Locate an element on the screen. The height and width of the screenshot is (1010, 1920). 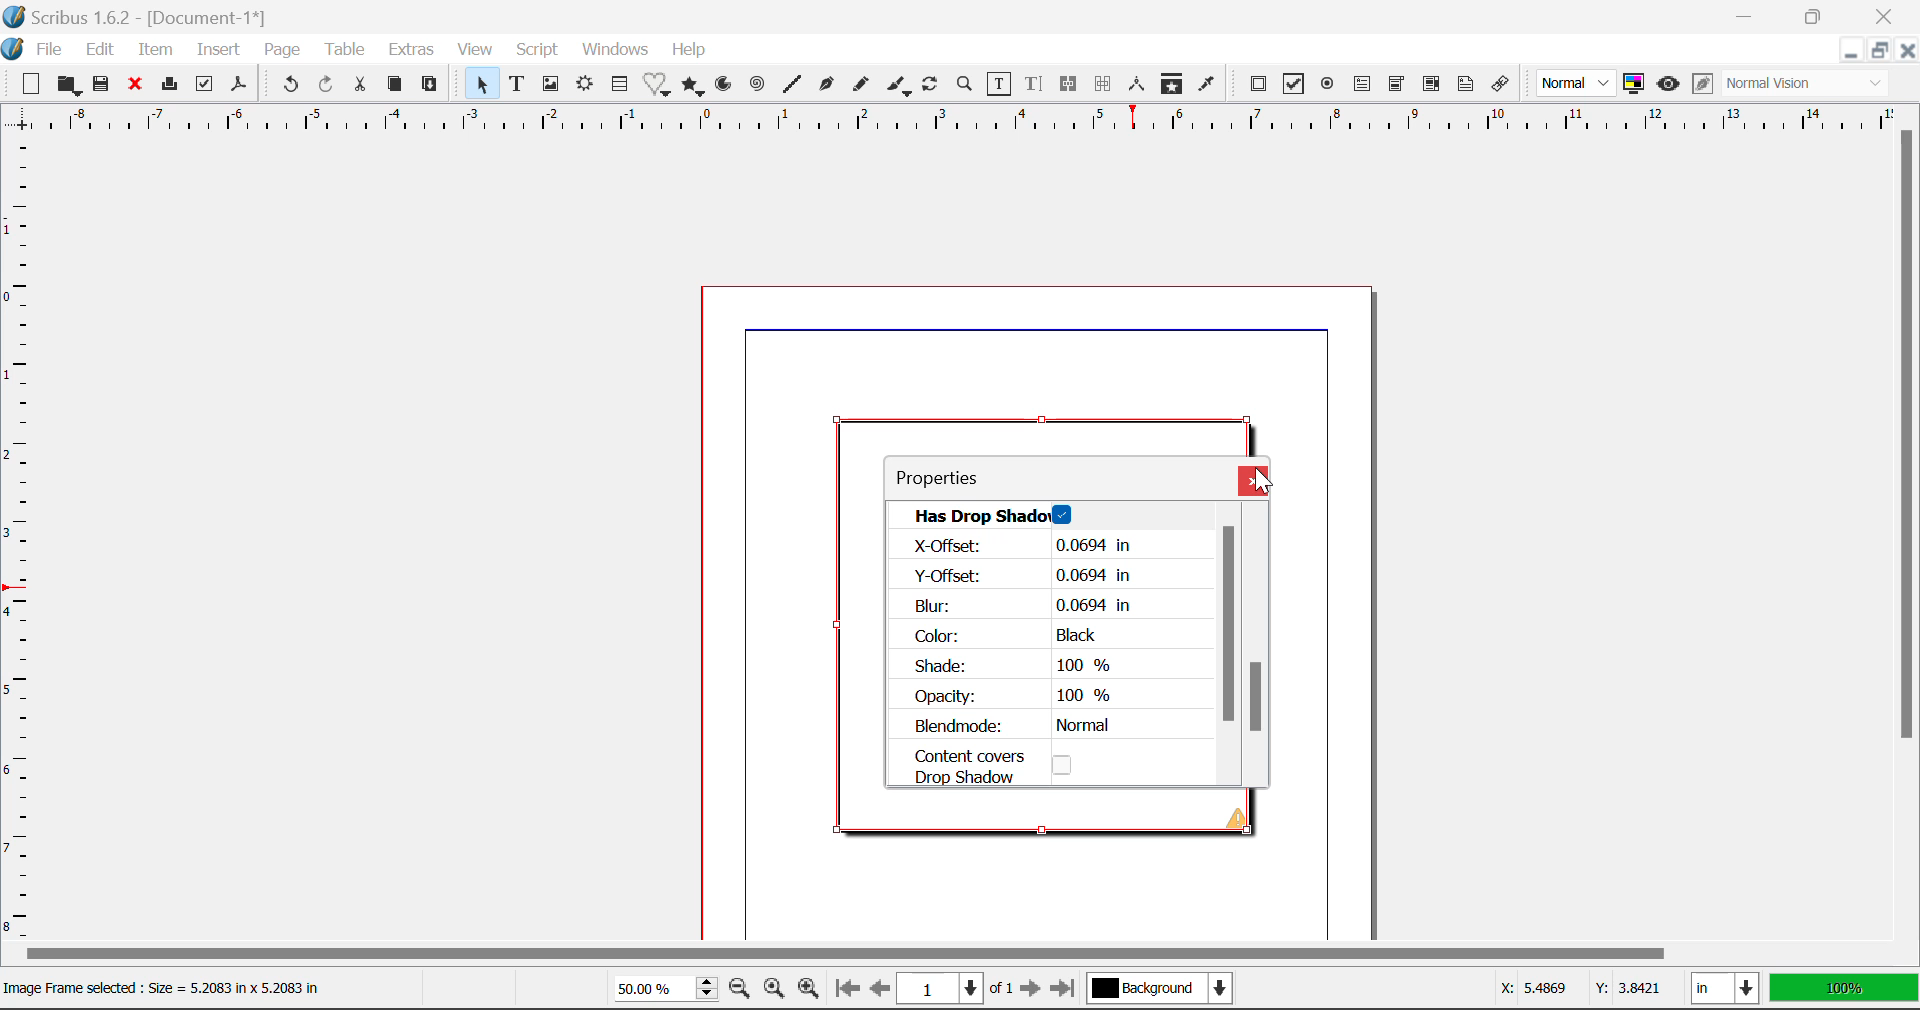
Undo is located at coordinates (287, 84).